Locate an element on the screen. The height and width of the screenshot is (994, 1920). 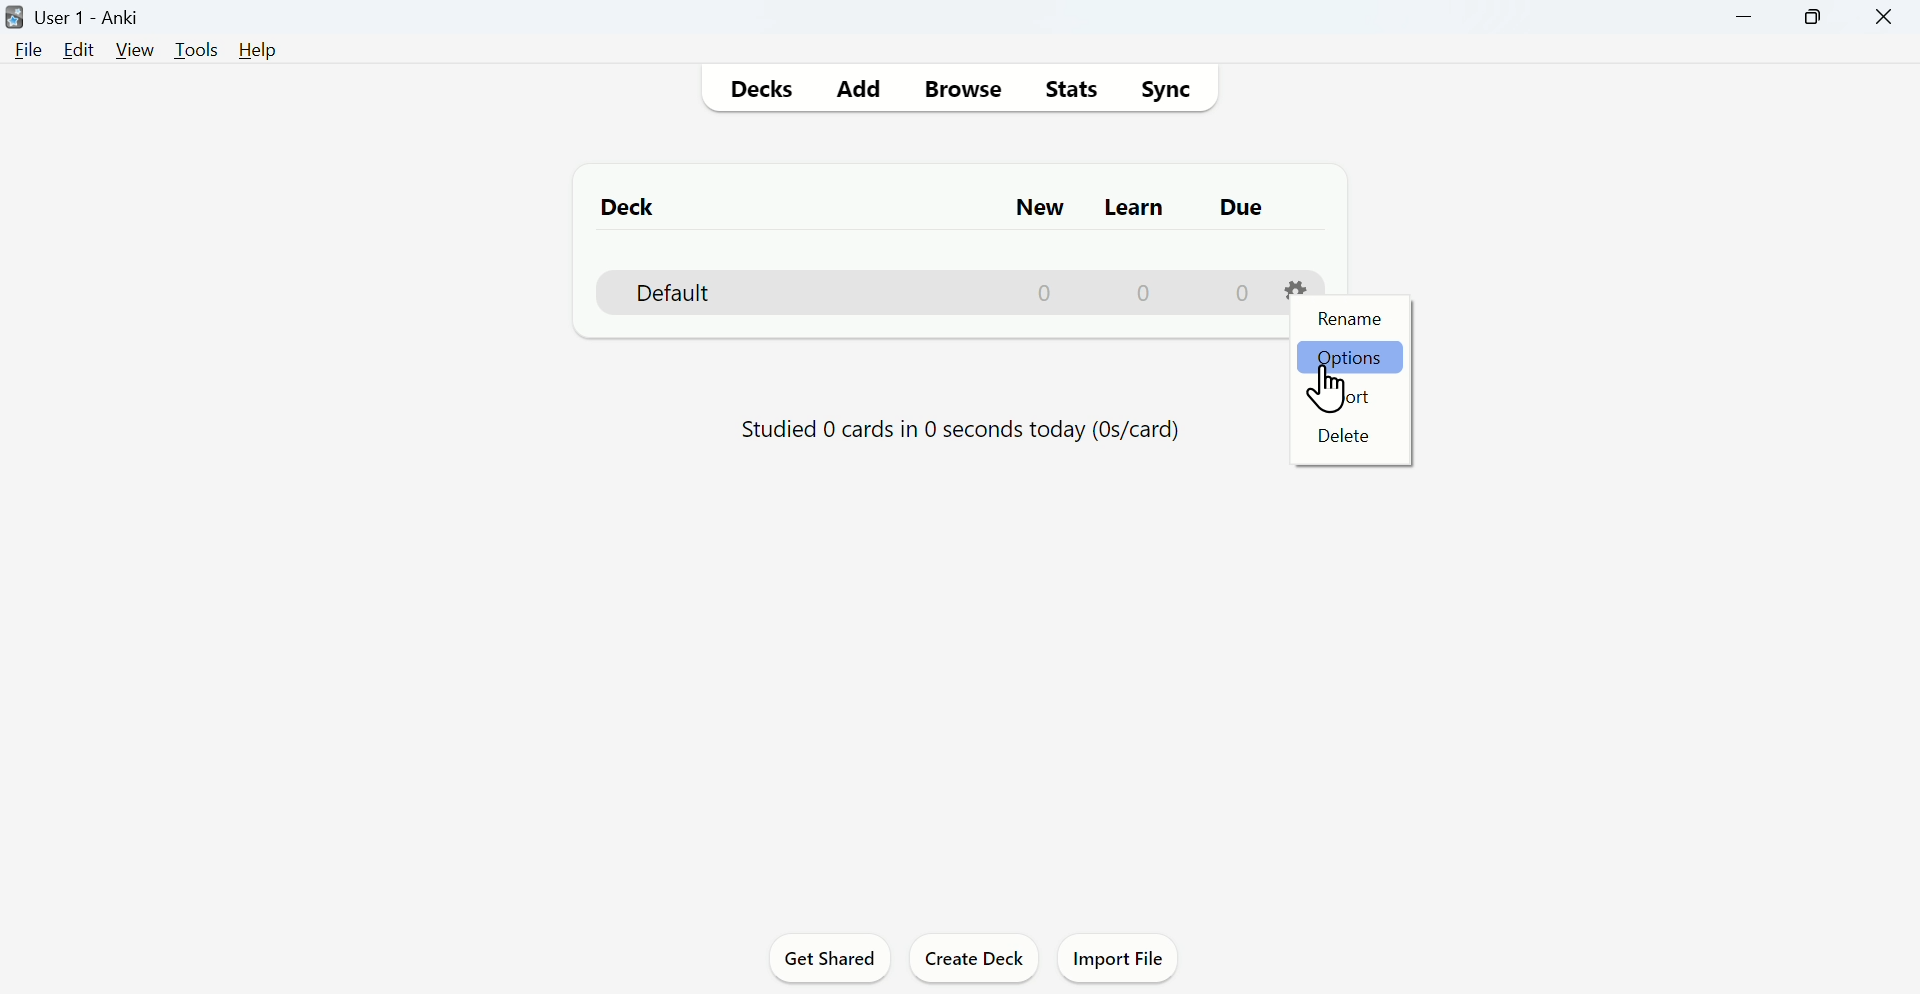
User 1 - Anki is located at coordinates (77, 18).